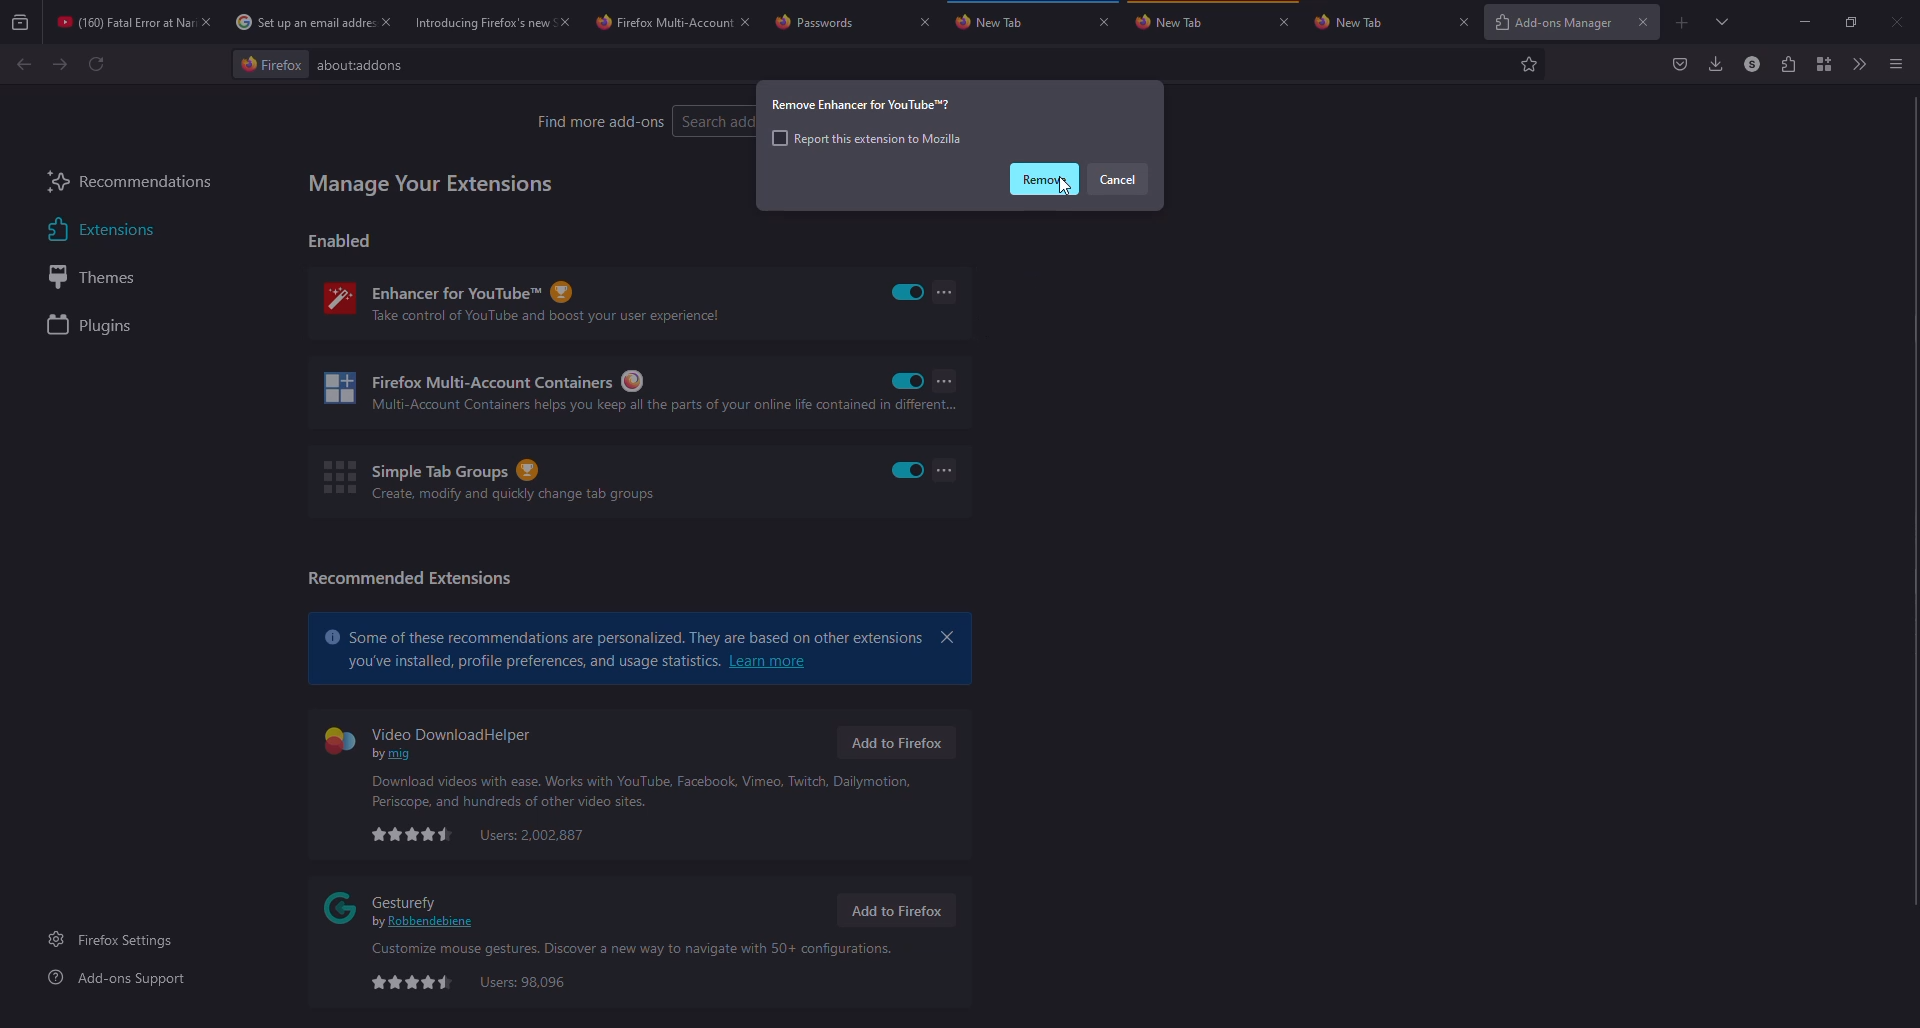  What do you see at coordinates (1856, 64) in the screenshot?
I see `more tools` at bounding box center [1856, 64].